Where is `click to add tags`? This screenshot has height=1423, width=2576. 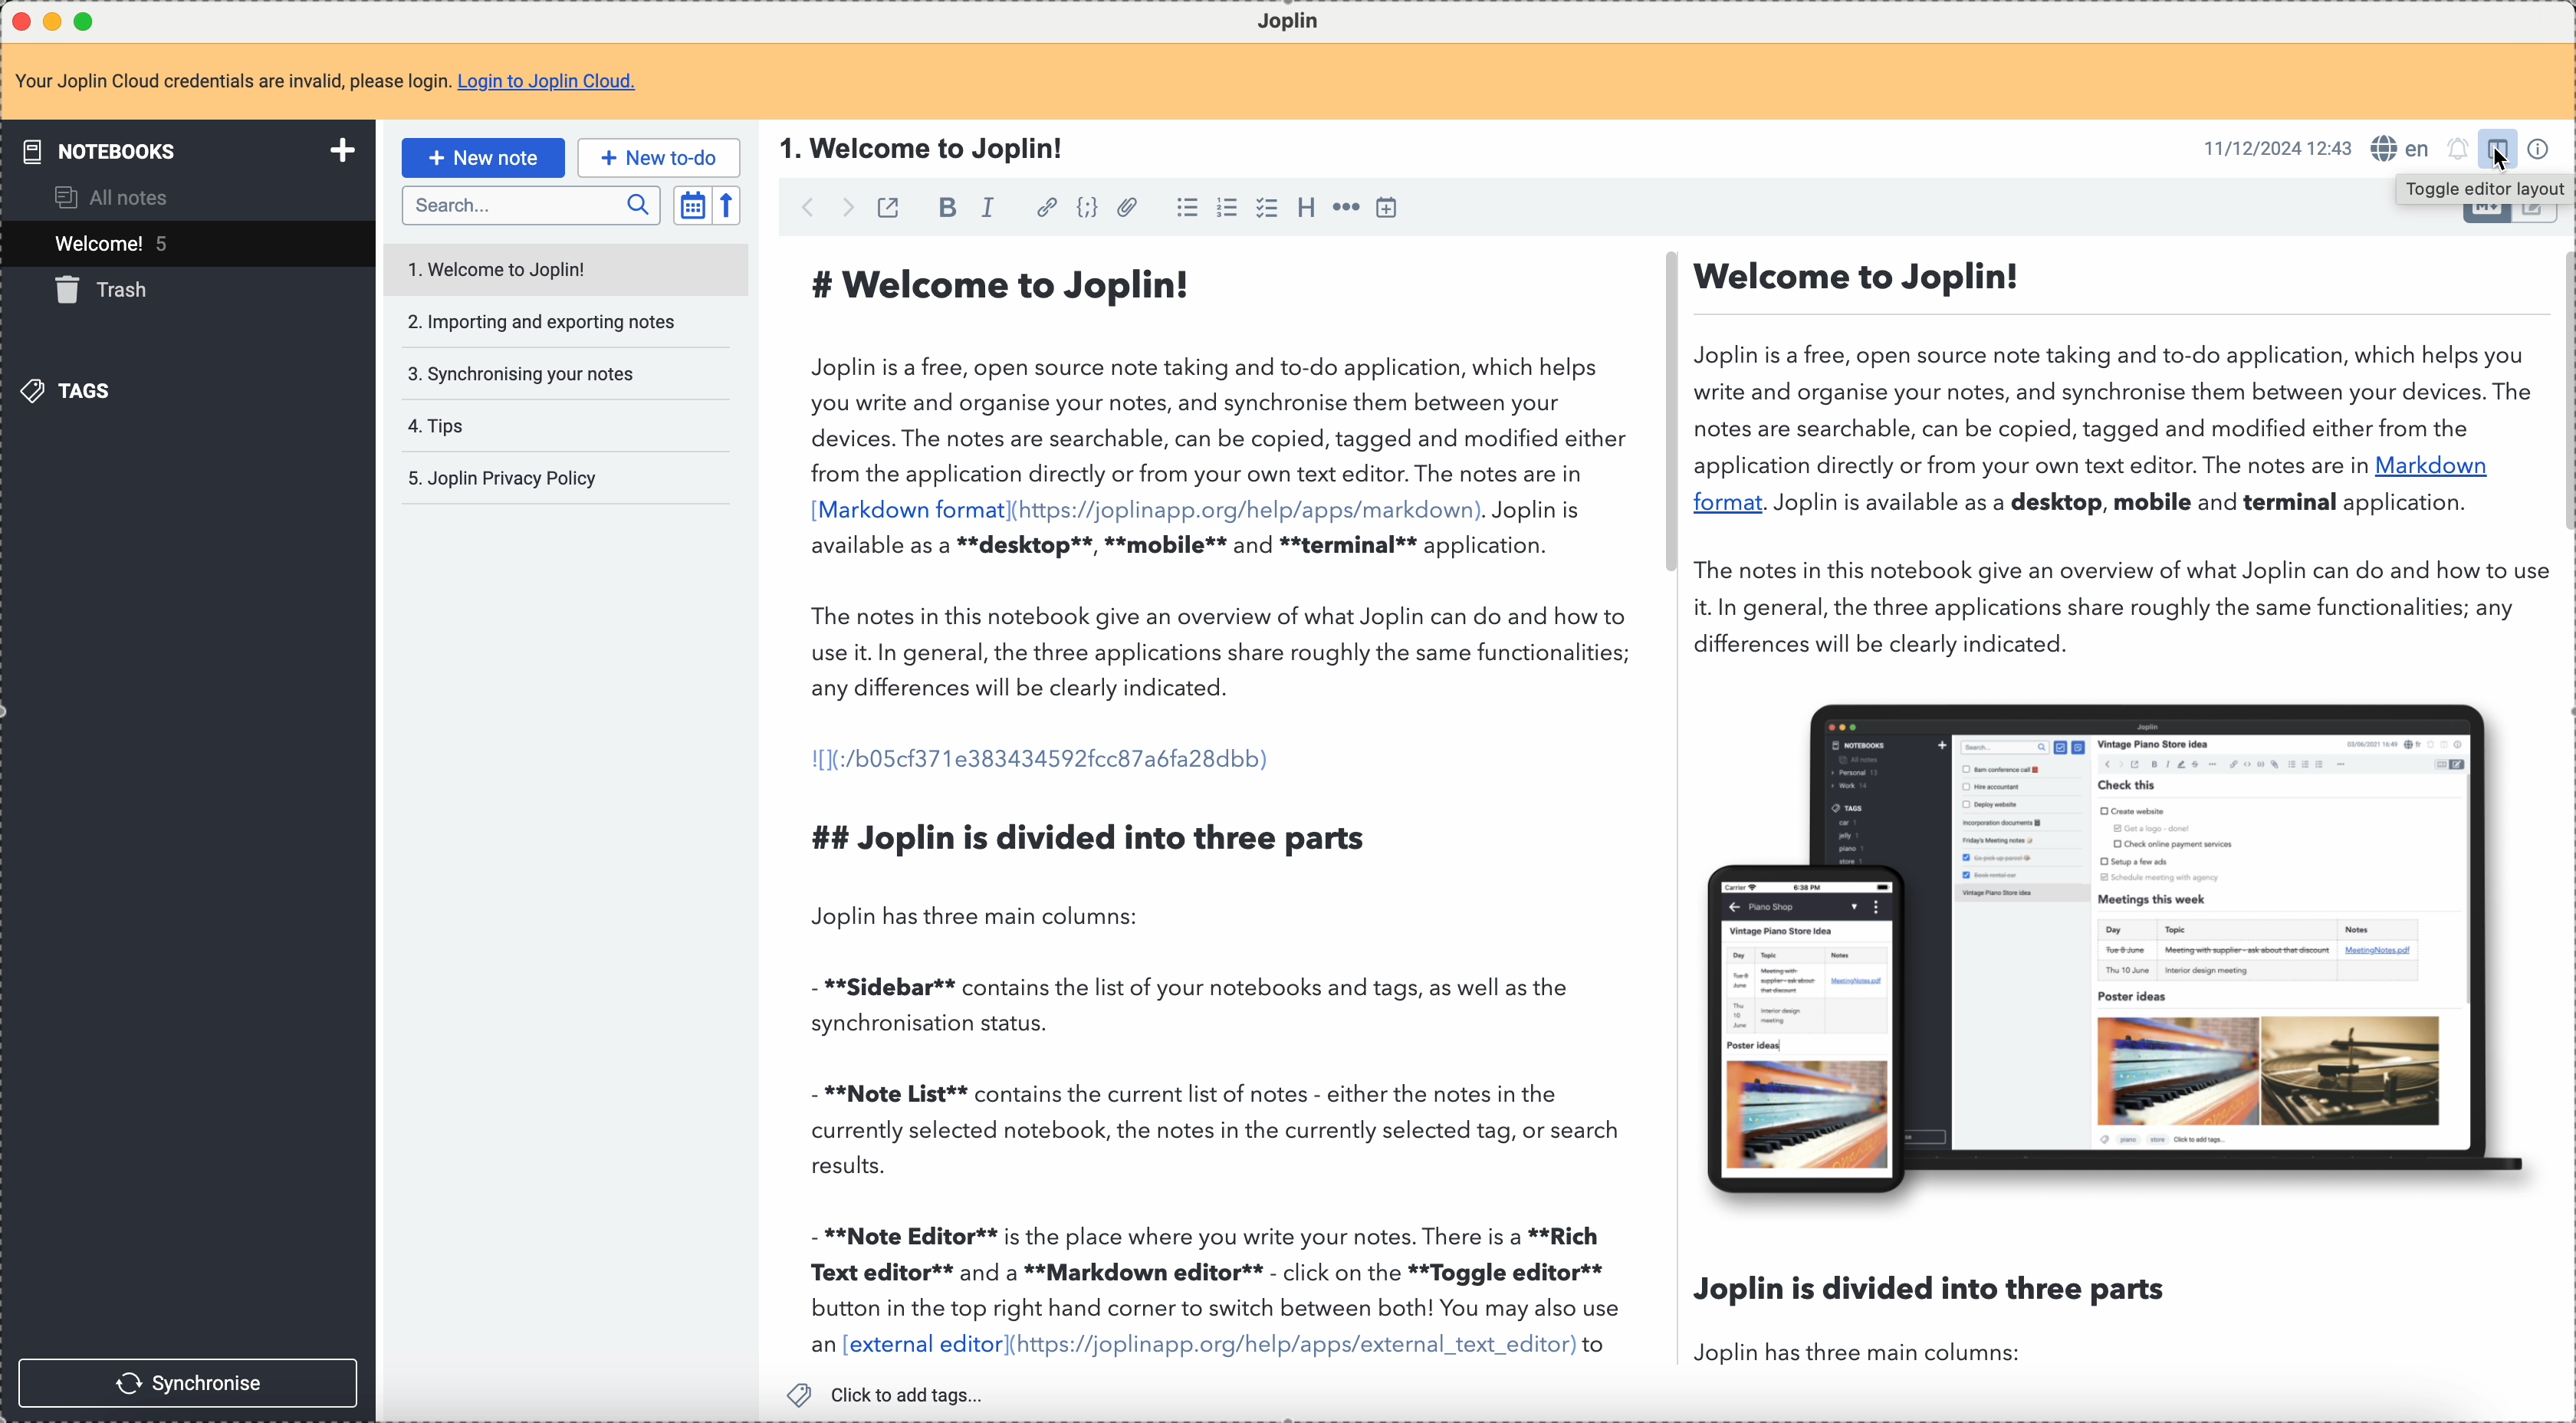 click to add tags is located at coordinates (892, 1395).